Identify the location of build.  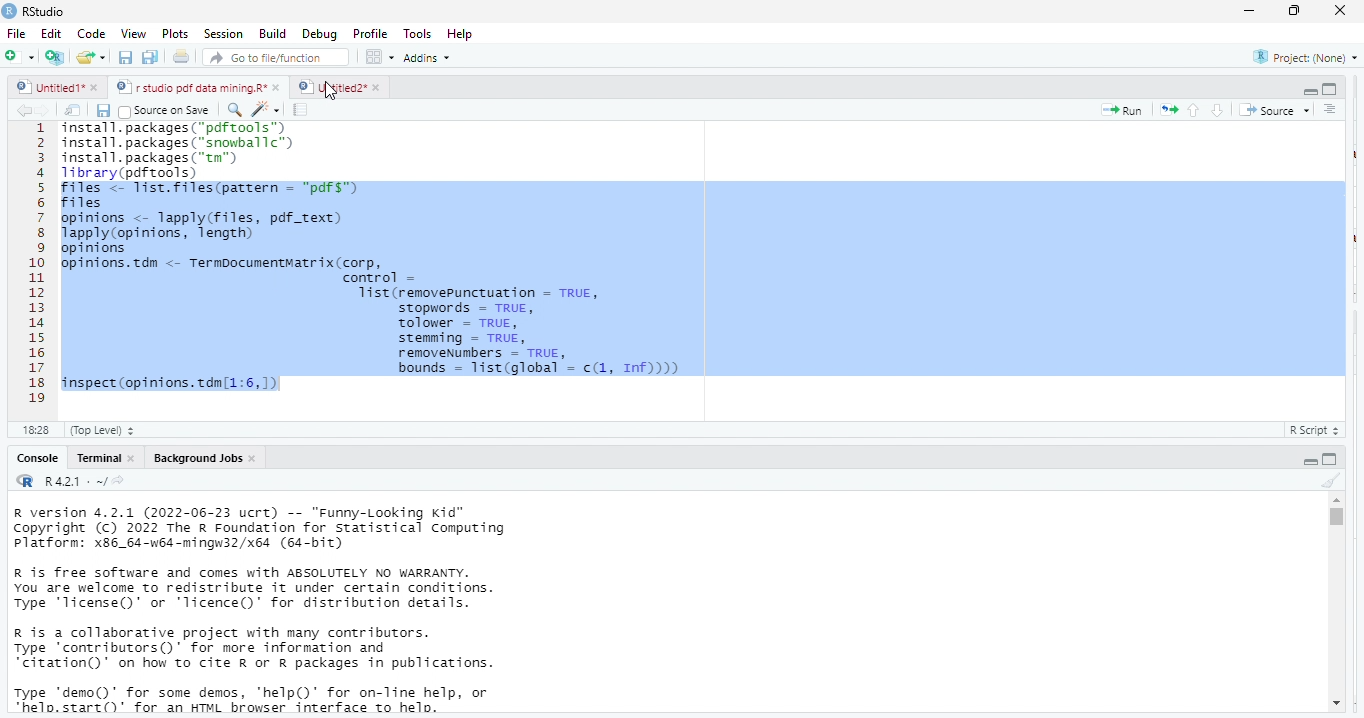
(273, 33).